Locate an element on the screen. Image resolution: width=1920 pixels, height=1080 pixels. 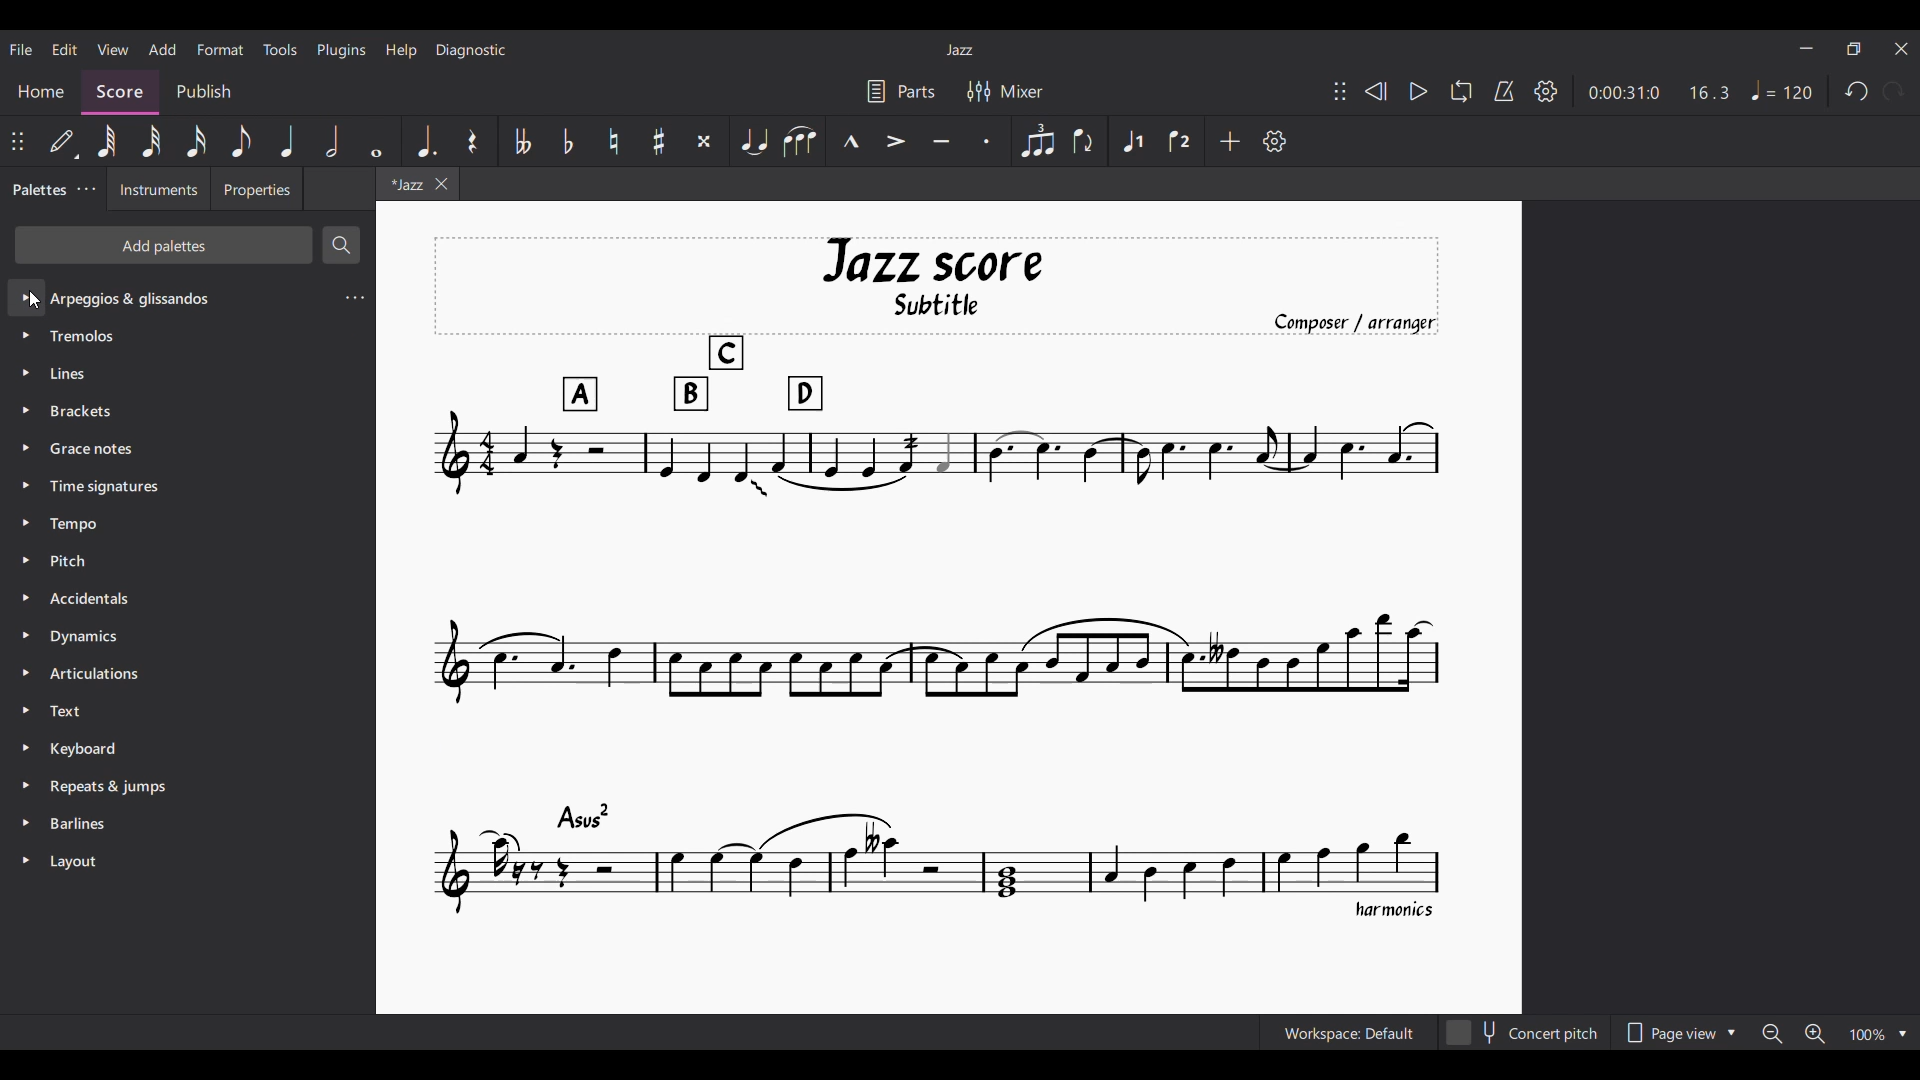
Slur is located at coordinates (799, 142).